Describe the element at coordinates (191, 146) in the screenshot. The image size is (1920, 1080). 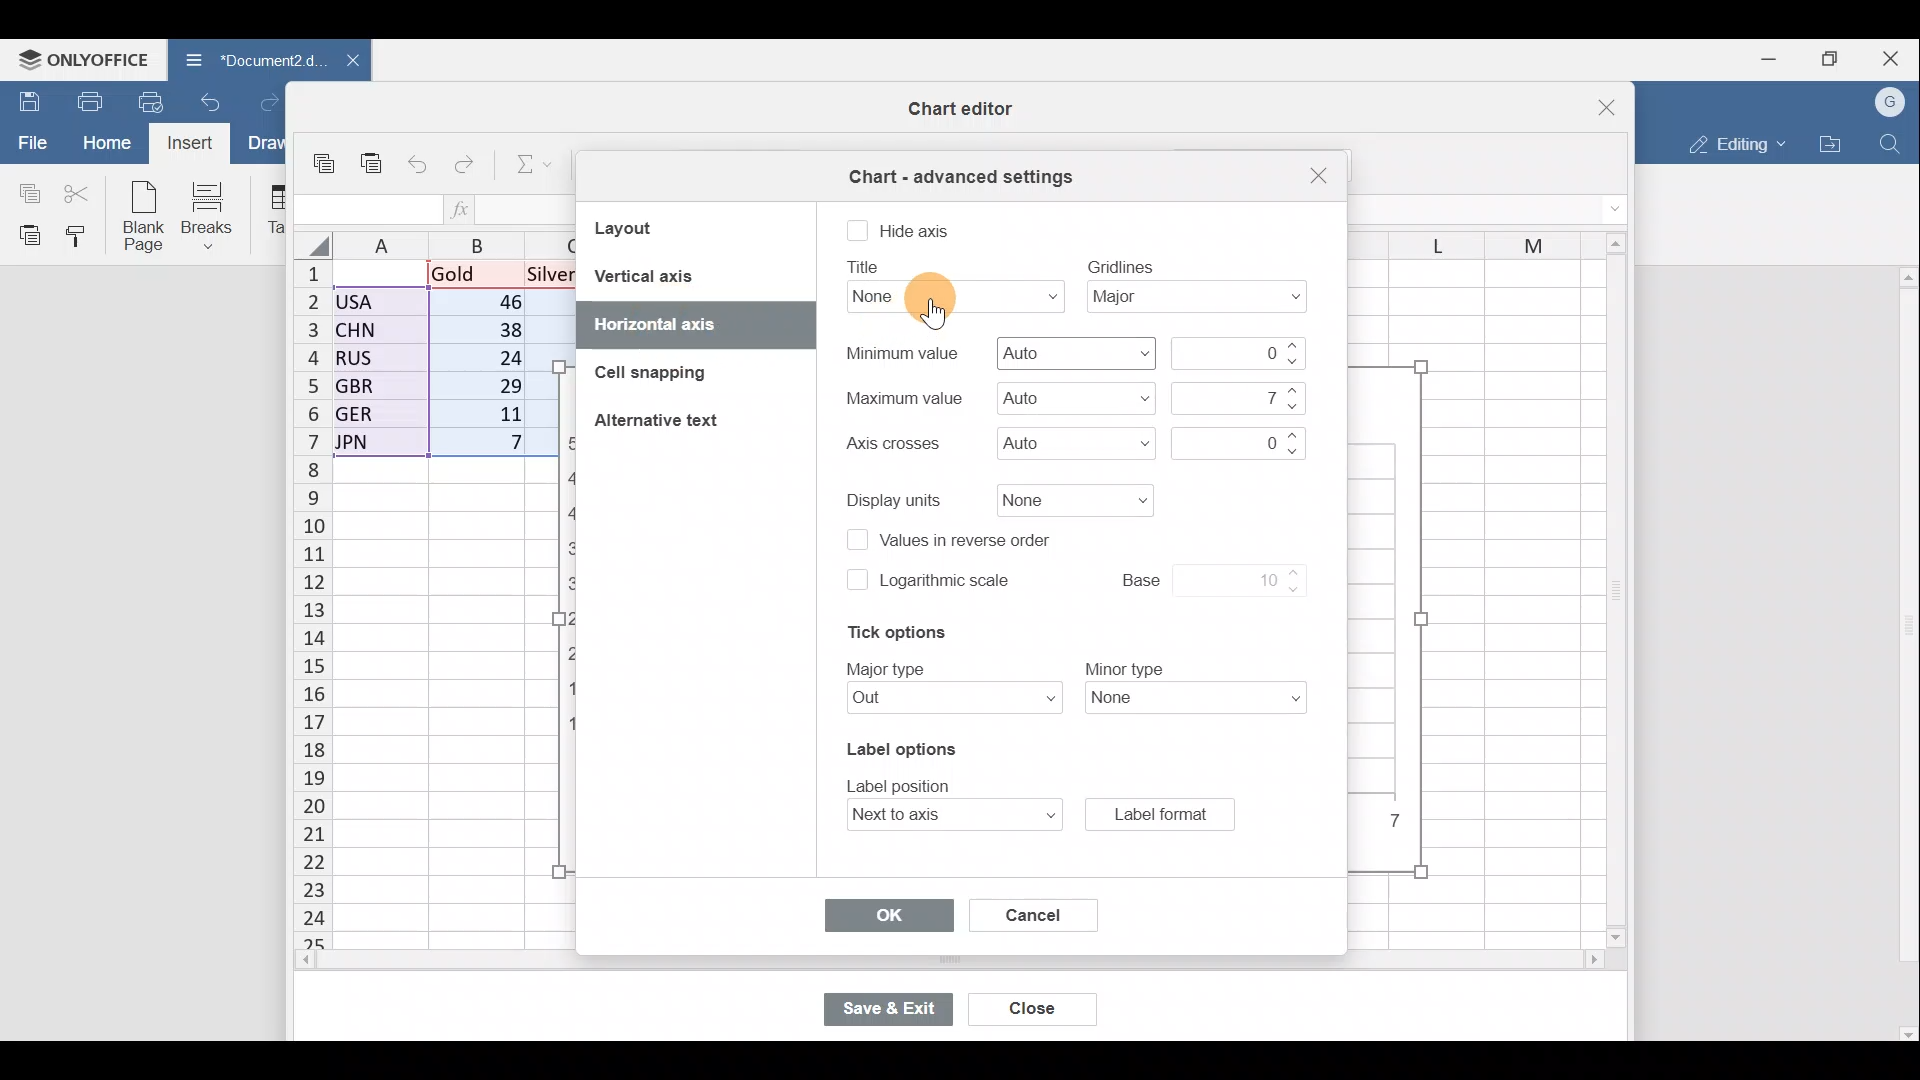
I see `Cursor on Insert` at that location.